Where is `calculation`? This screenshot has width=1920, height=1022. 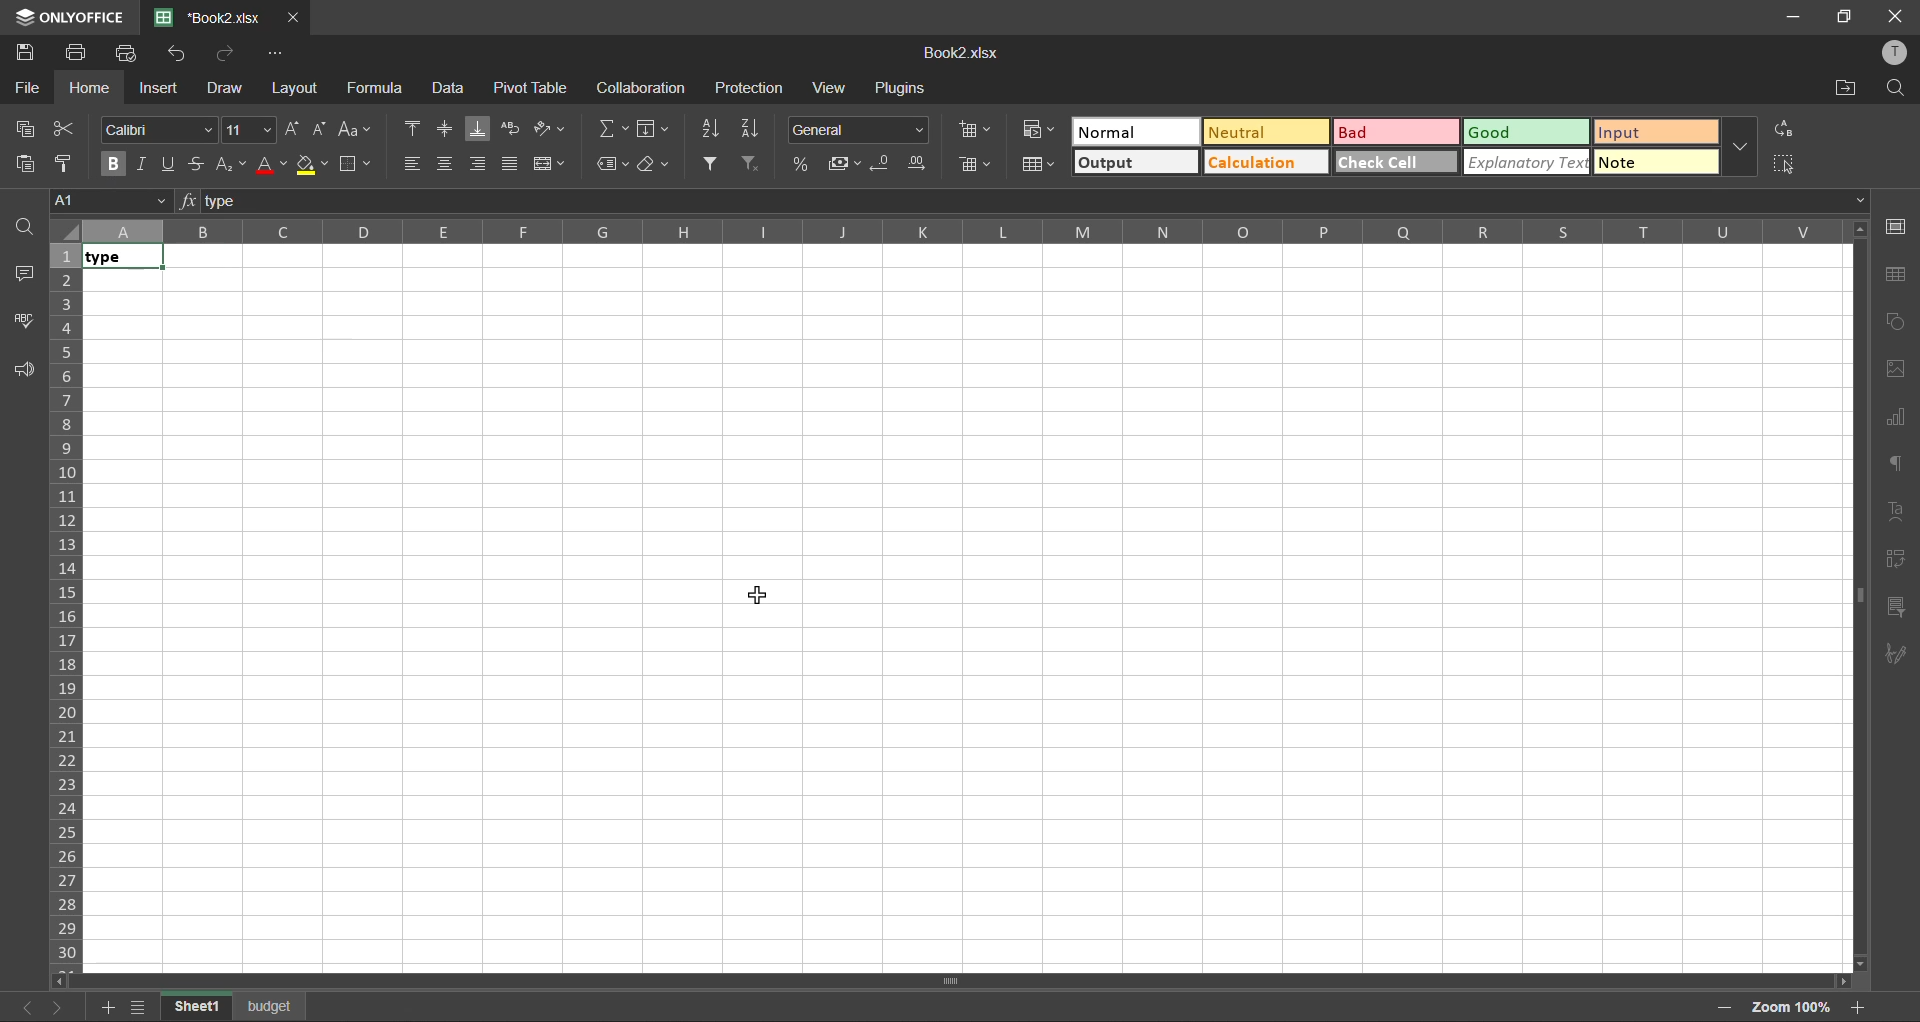 calculation is located at coordinates (1264, 163).